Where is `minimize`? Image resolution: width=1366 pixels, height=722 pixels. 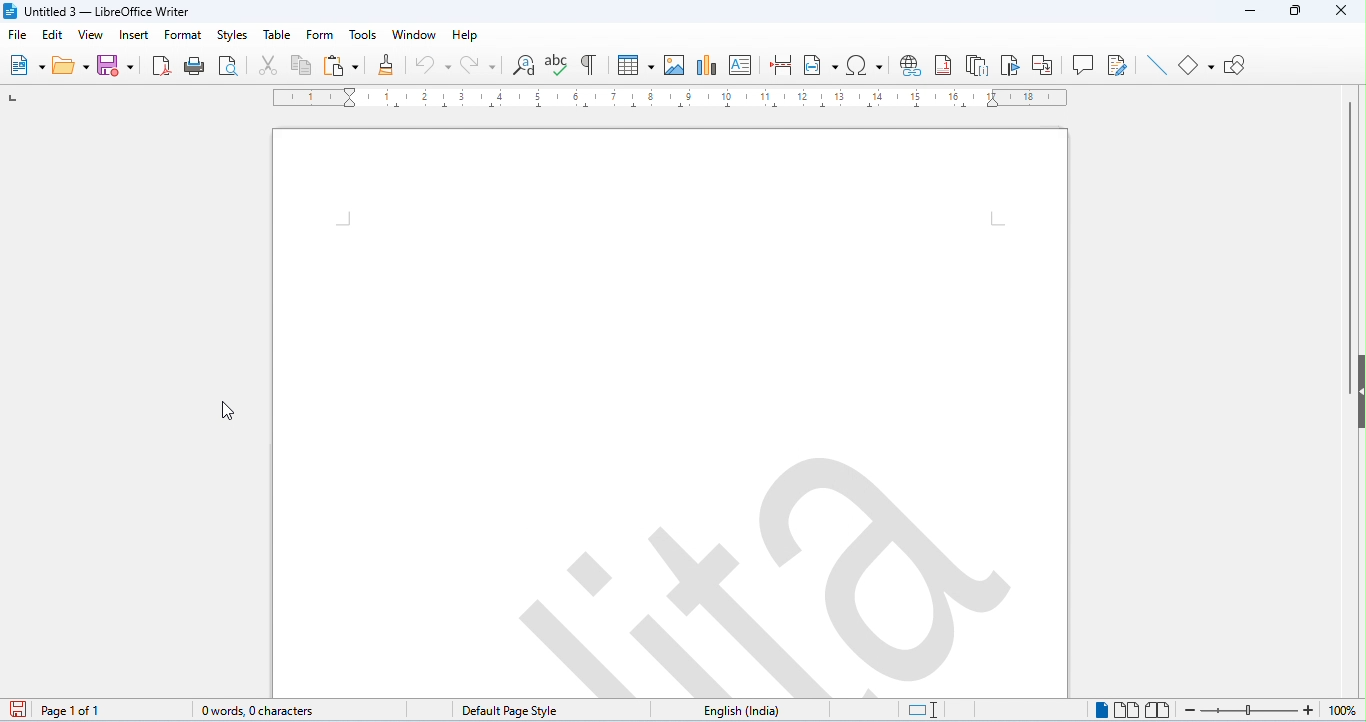
minimize is located at coordinates (1251, 12).